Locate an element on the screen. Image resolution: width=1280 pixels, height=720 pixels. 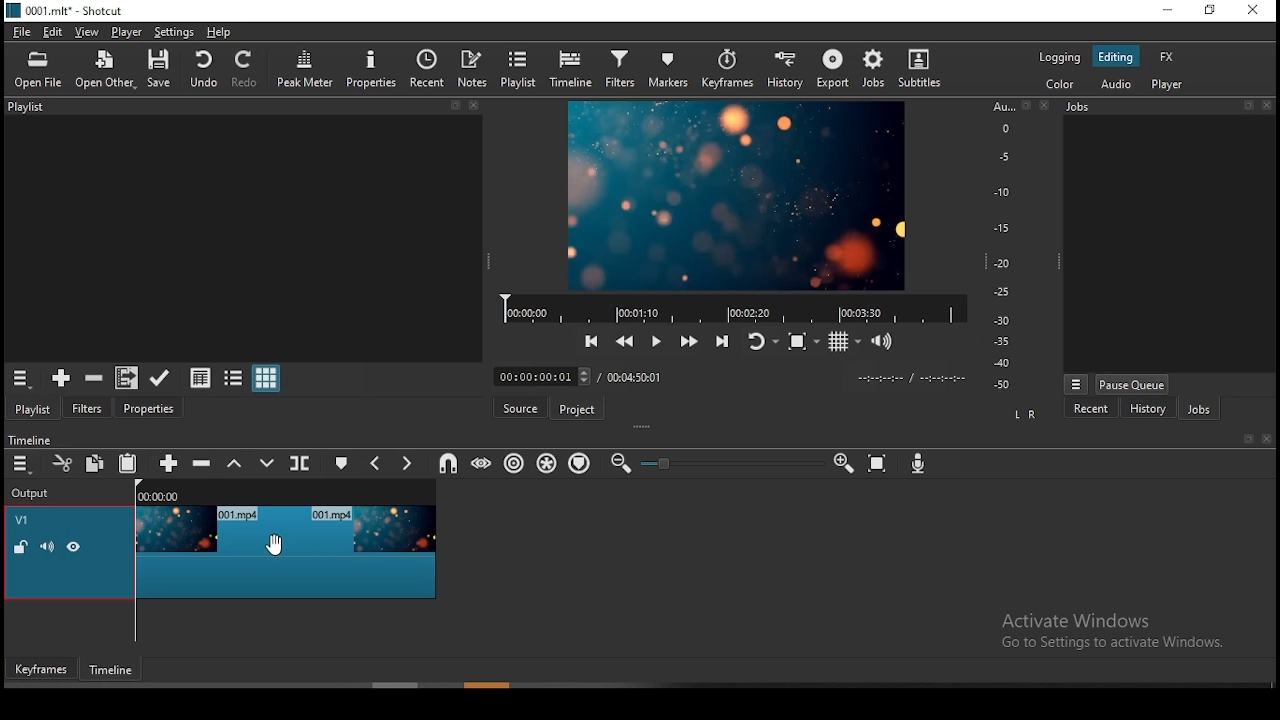
Jobs is located at coordinates (1170, 108).